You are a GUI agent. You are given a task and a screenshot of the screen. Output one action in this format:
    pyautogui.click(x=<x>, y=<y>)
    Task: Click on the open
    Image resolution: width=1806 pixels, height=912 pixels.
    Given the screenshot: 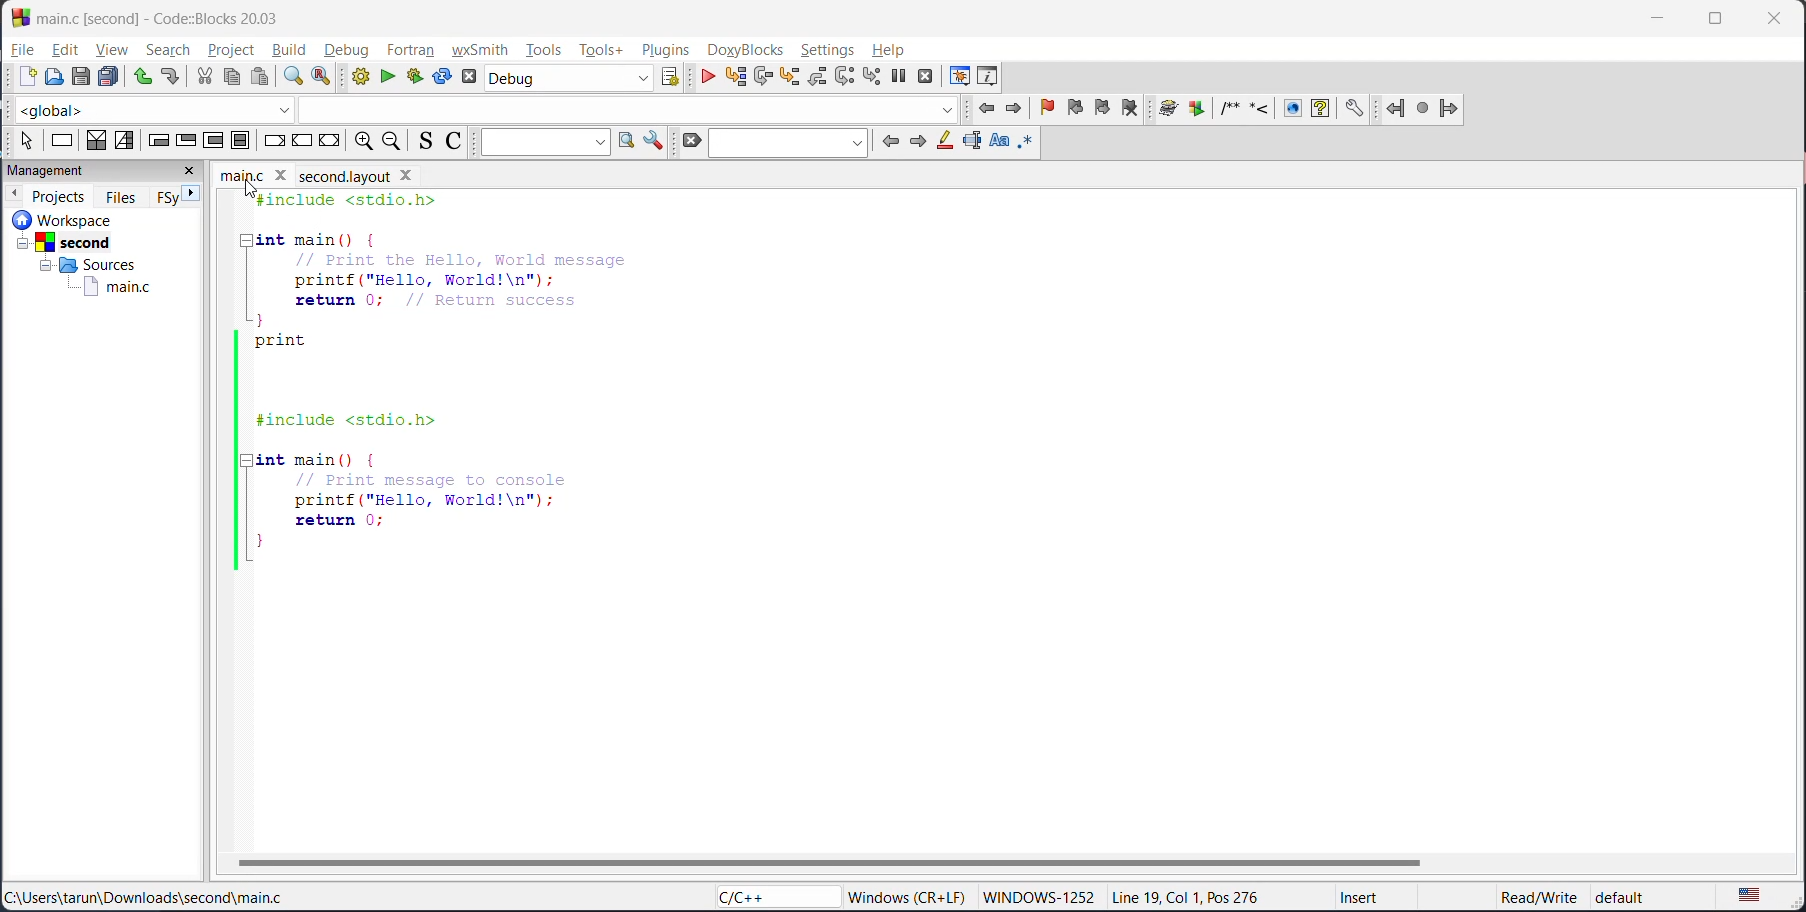 What is the action you would take?
    pyautogui.click(x=51, y=76)
    